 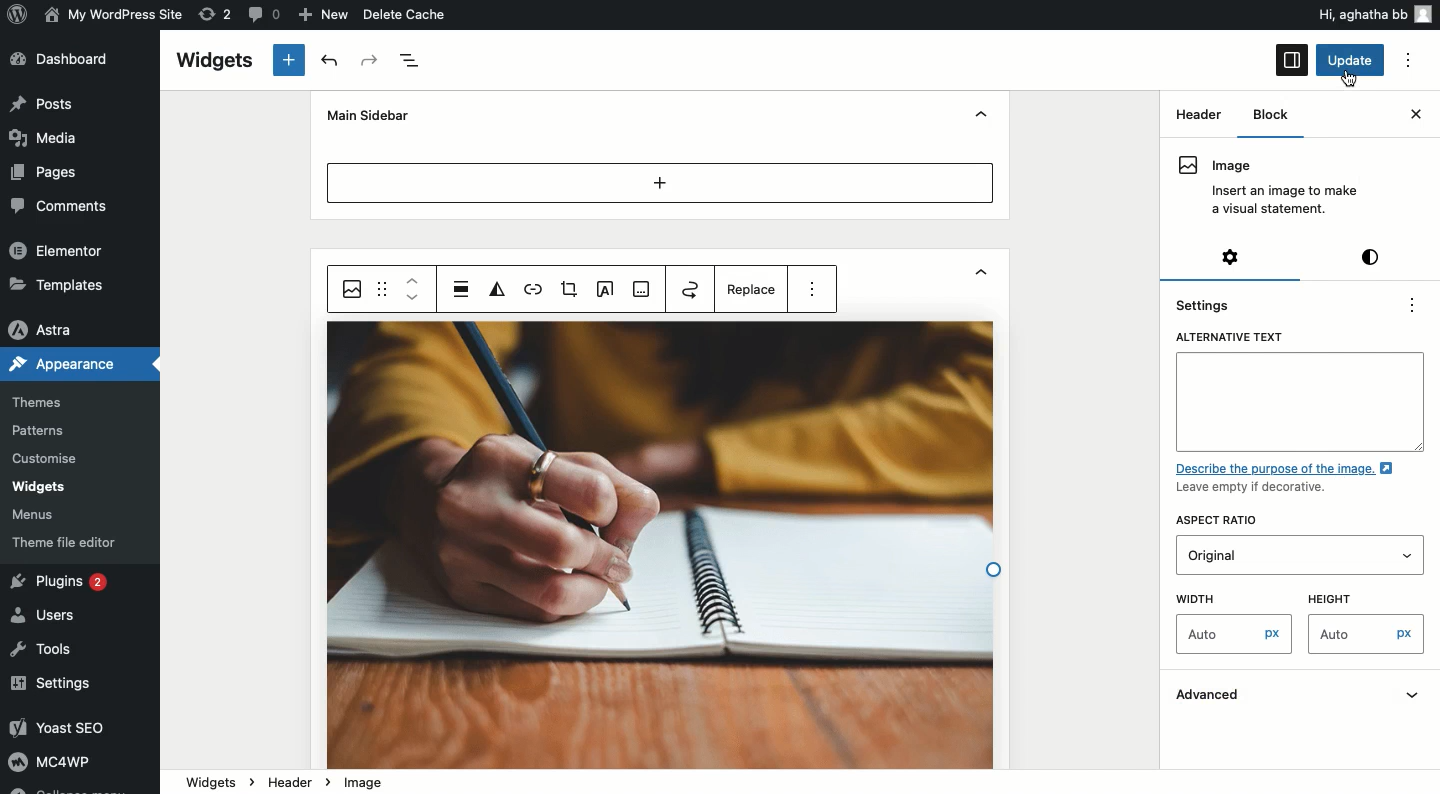 What do you see at coordinates (60, 283) in the screenshot?
I see `Templates` at bounding box center [60, 283].